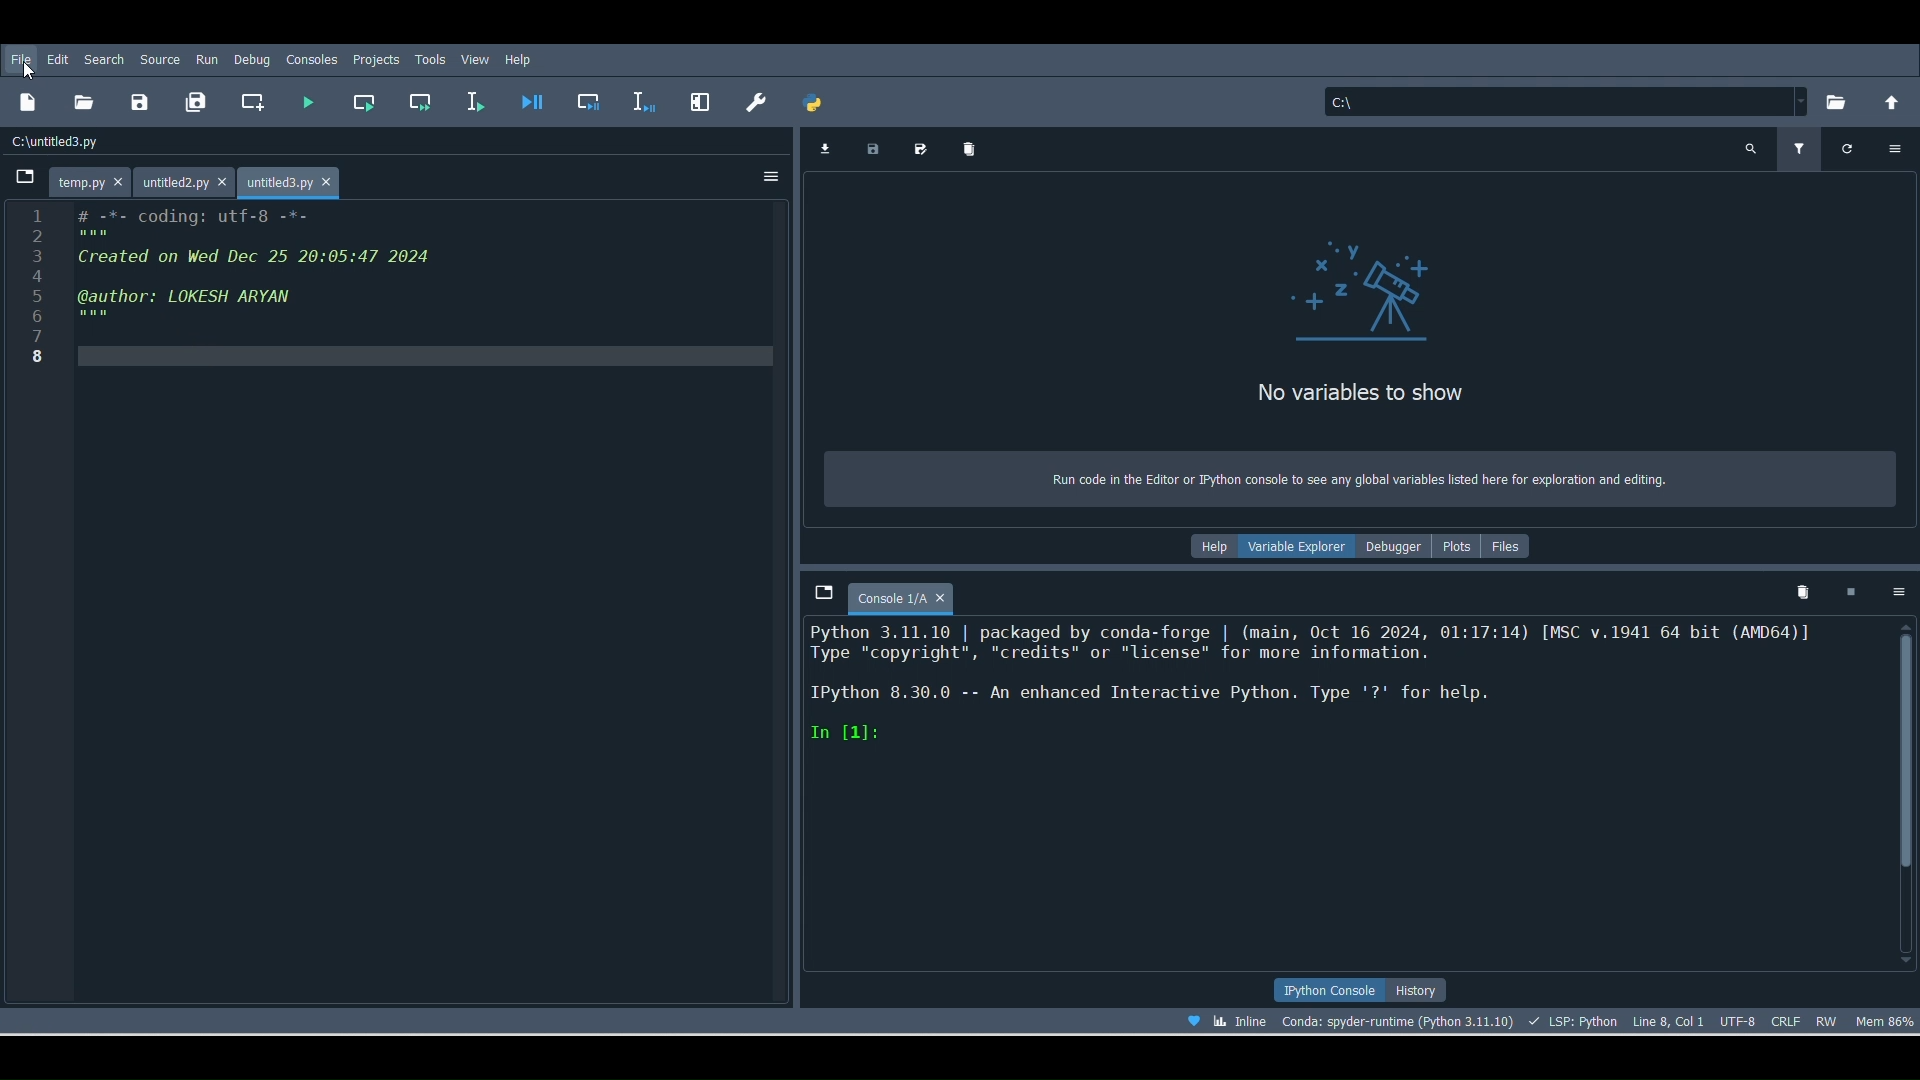 This screenshot has width=1920, height=1080. What do you see at coordinates (1668, 1017) in the screenshot?
I see `Cursor position` at bounding box center [1668, 1017].